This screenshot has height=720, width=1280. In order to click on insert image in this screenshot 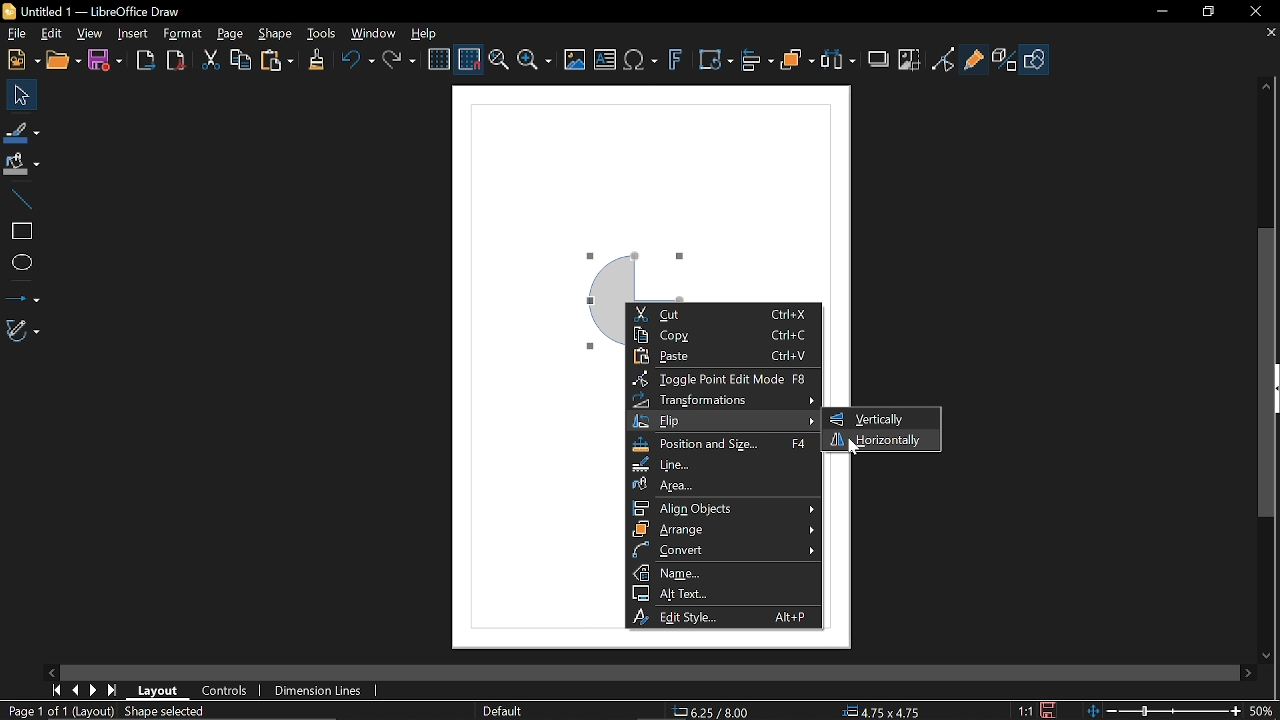, I will do `click(578, 59)`.